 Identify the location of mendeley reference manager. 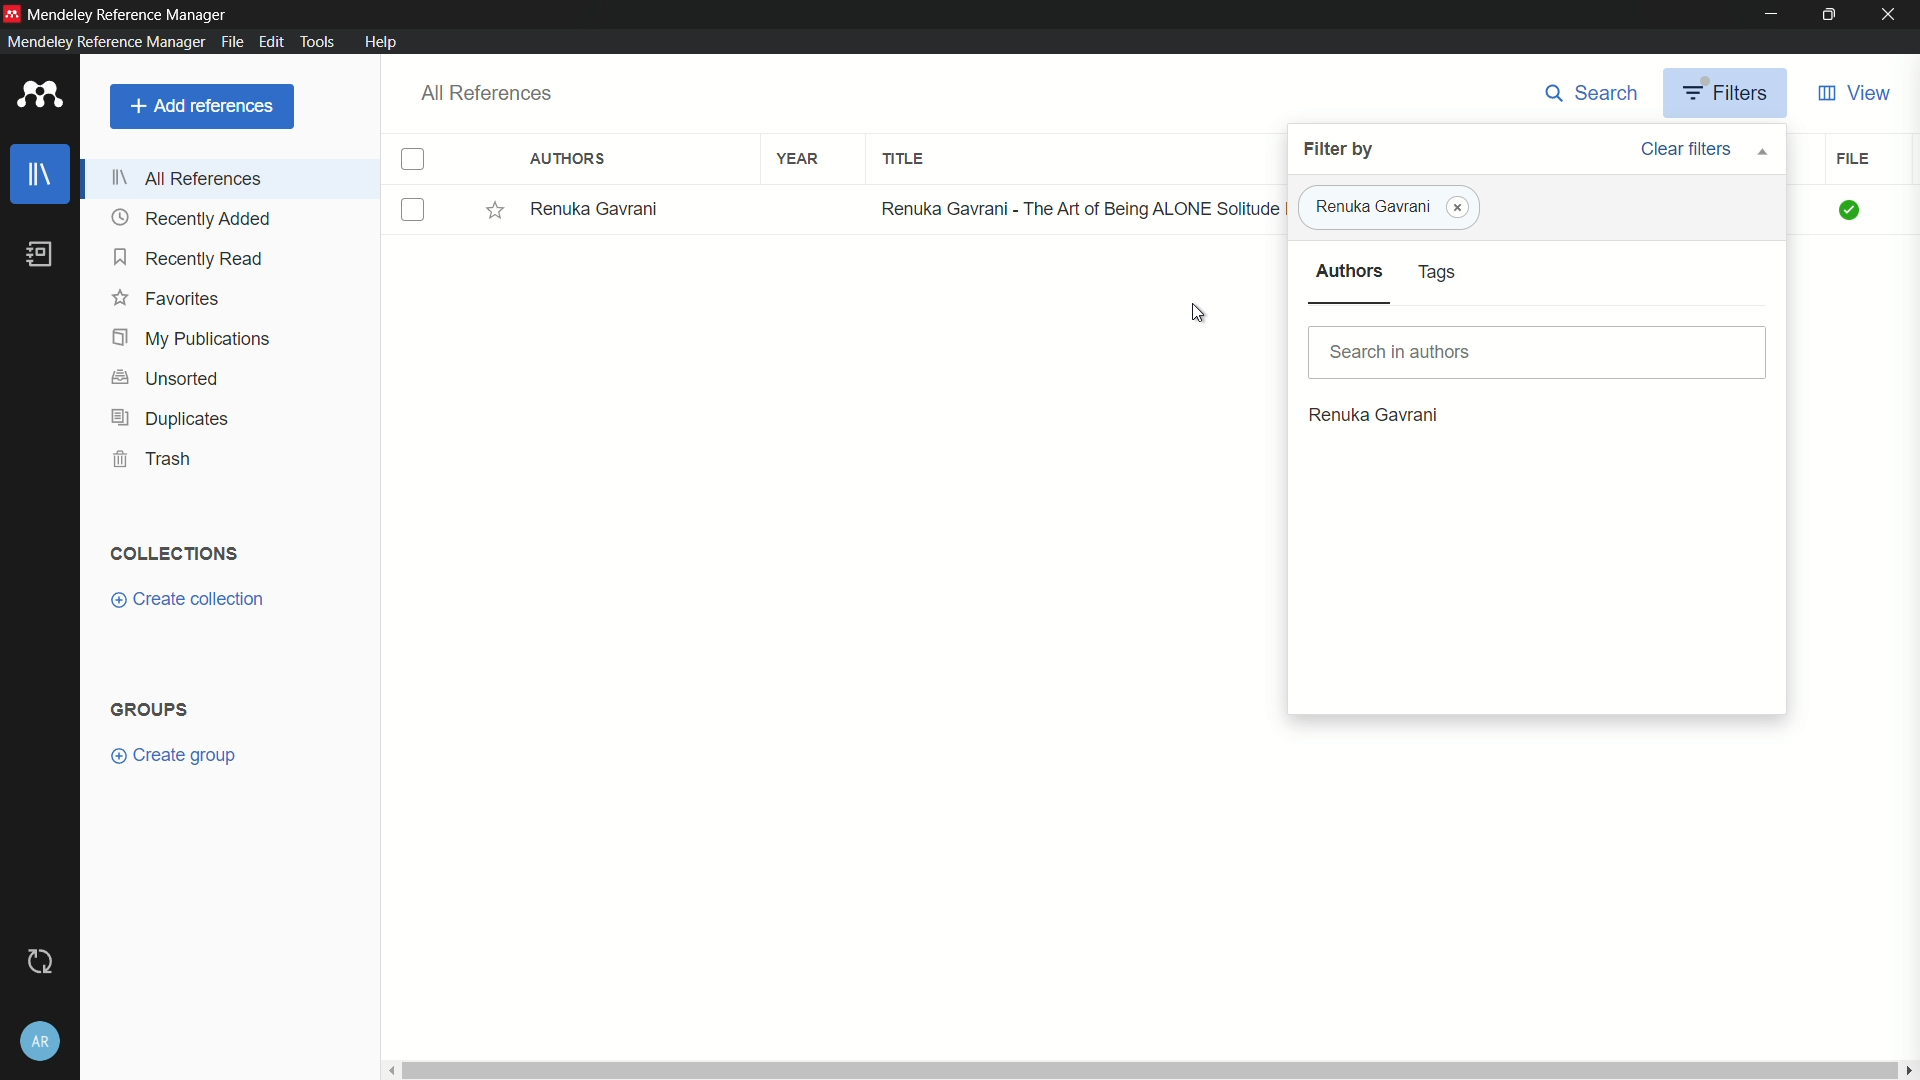
(128, 15).